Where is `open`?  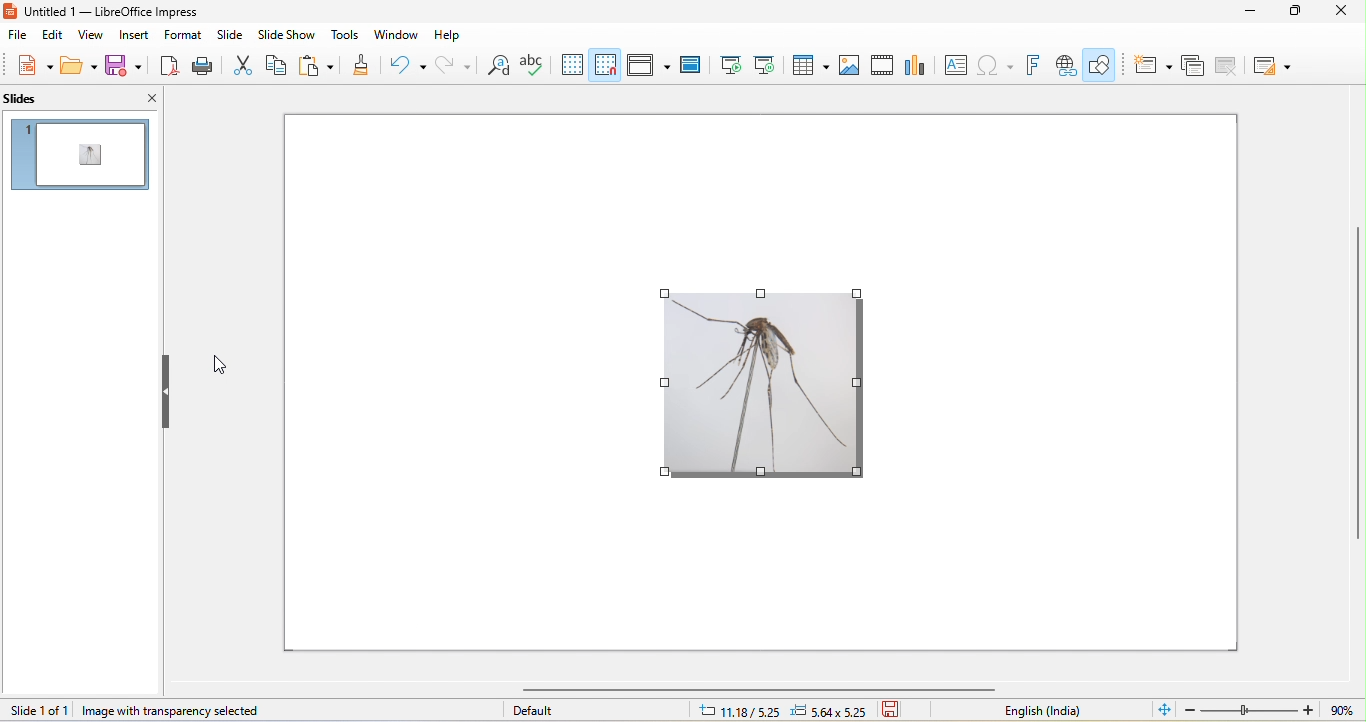 open is located at coordinates (79, 65).